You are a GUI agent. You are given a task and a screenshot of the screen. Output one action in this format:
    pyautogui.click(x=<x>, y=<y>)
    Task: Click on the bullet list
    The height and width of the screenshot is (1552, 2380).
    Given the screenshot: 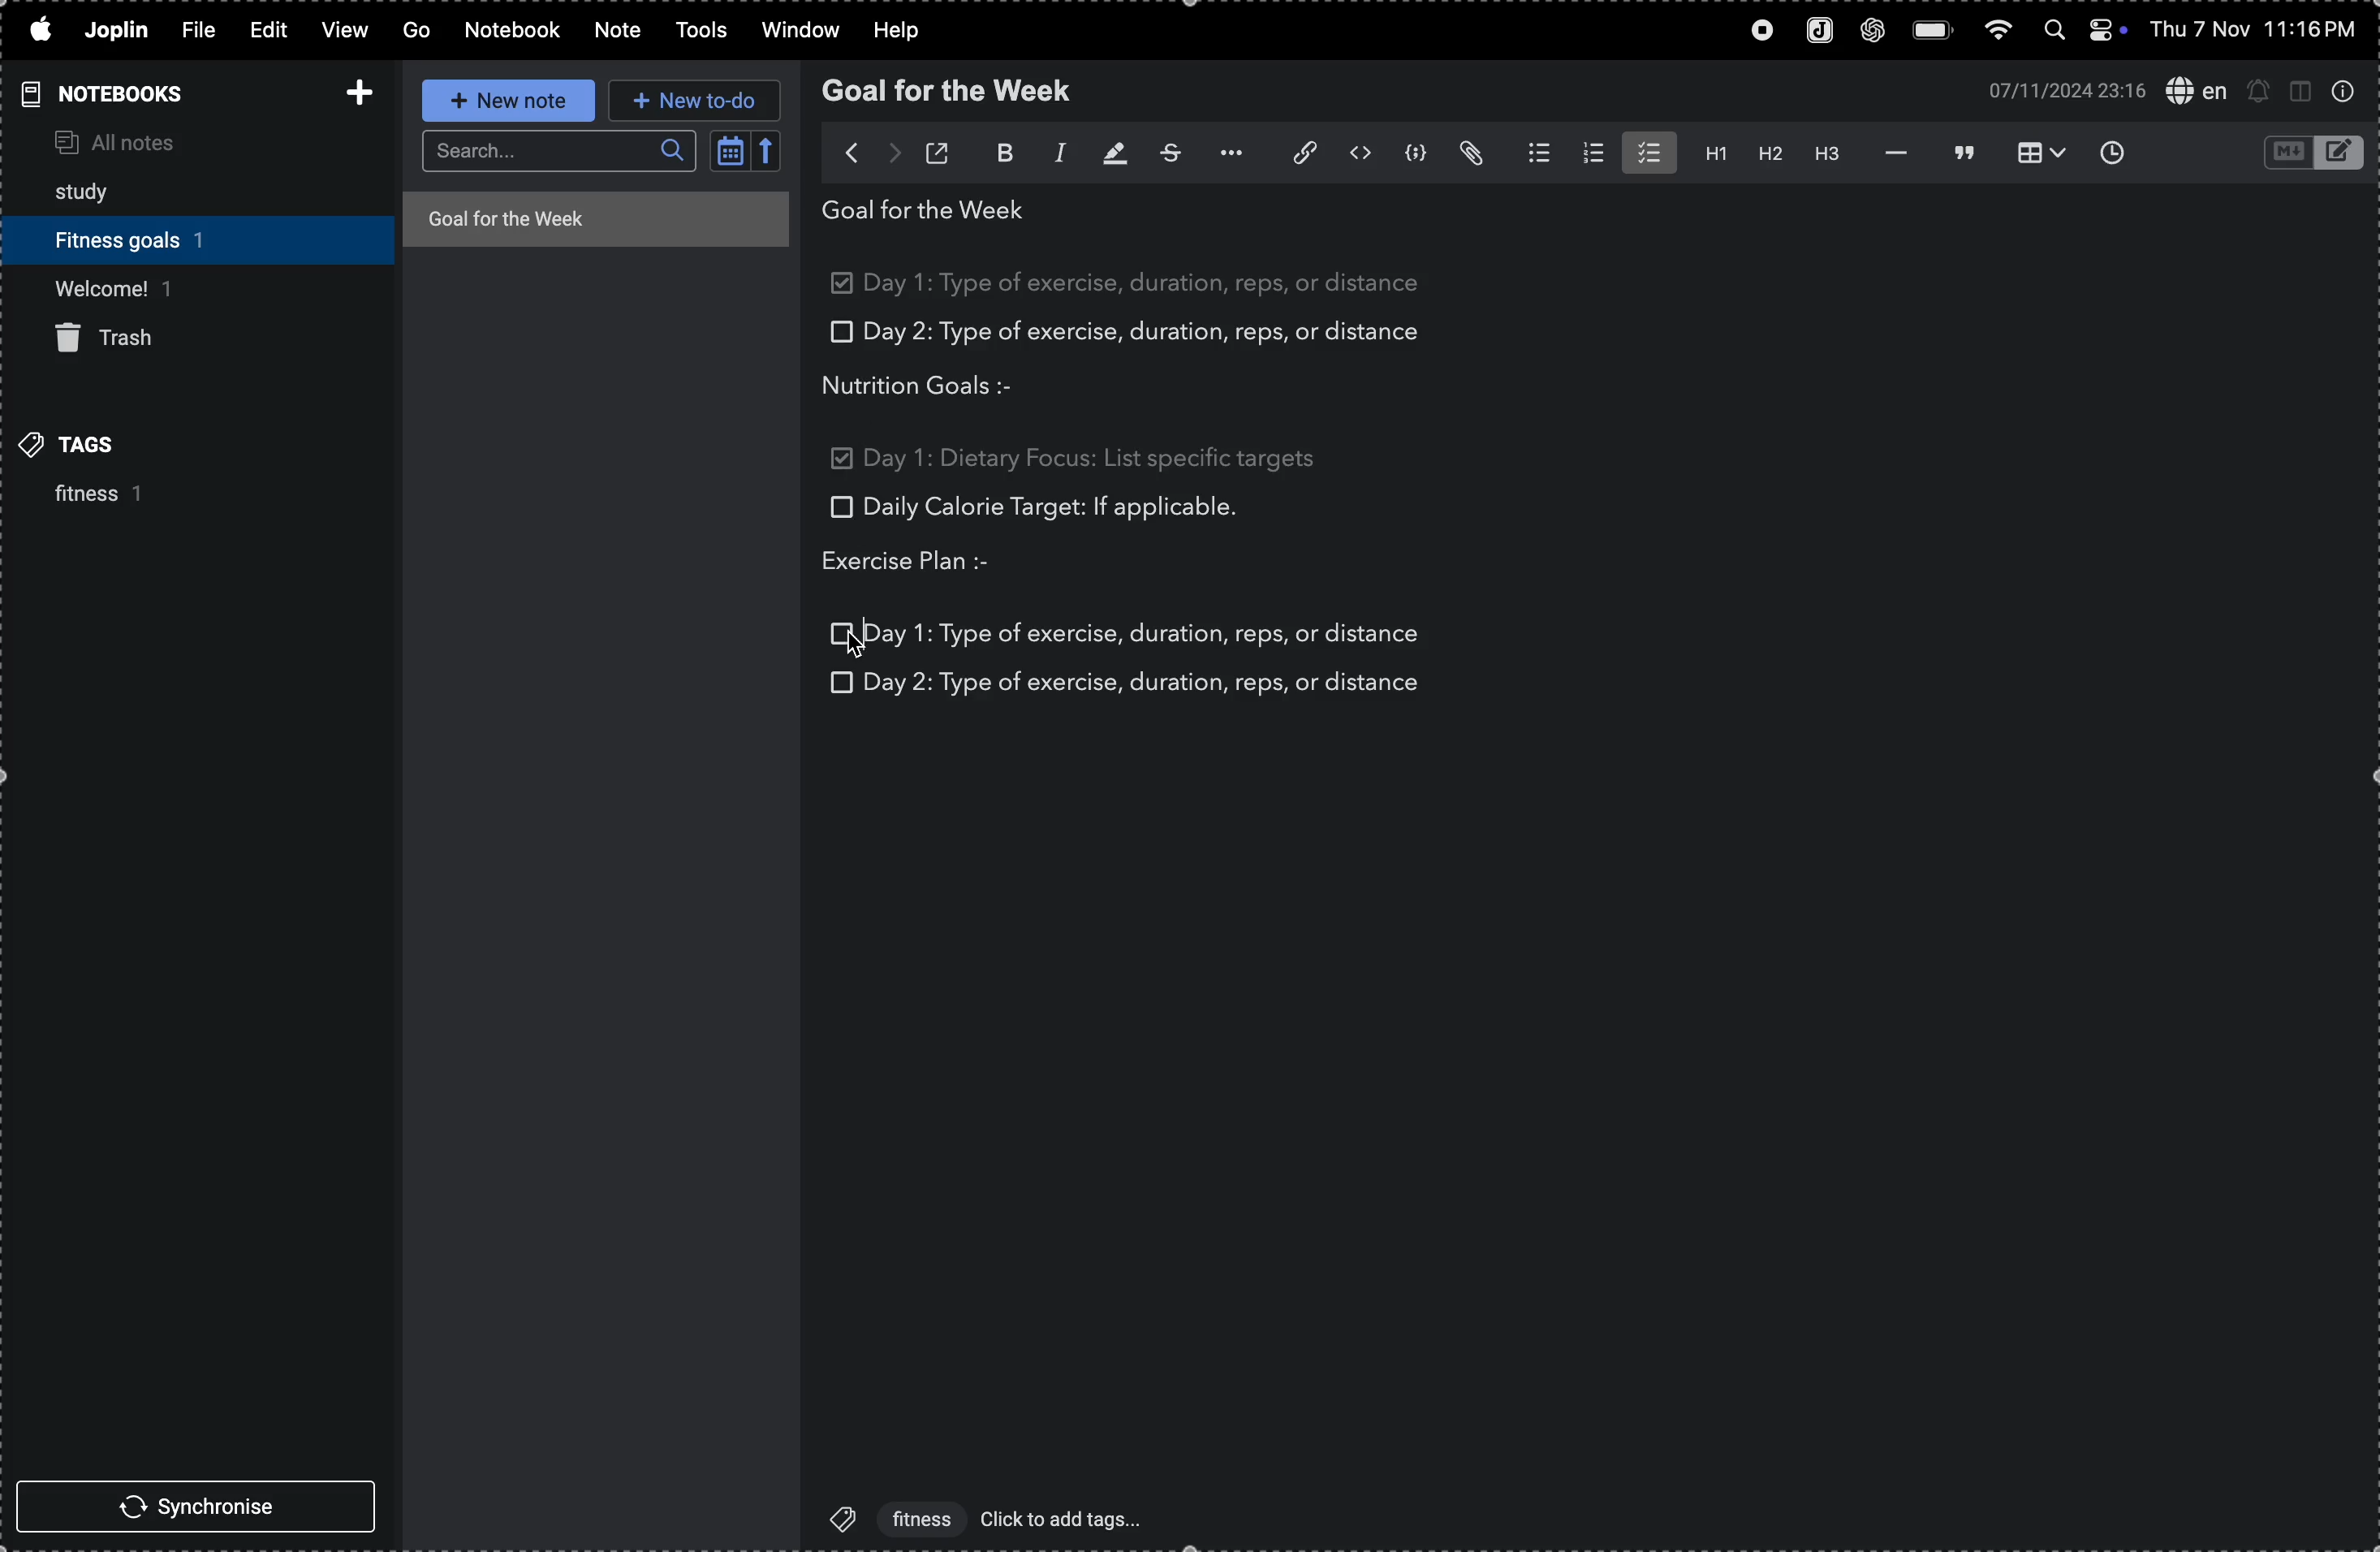 What is the action you would take?
    pyautogui.click(x=1530, y=152)
    